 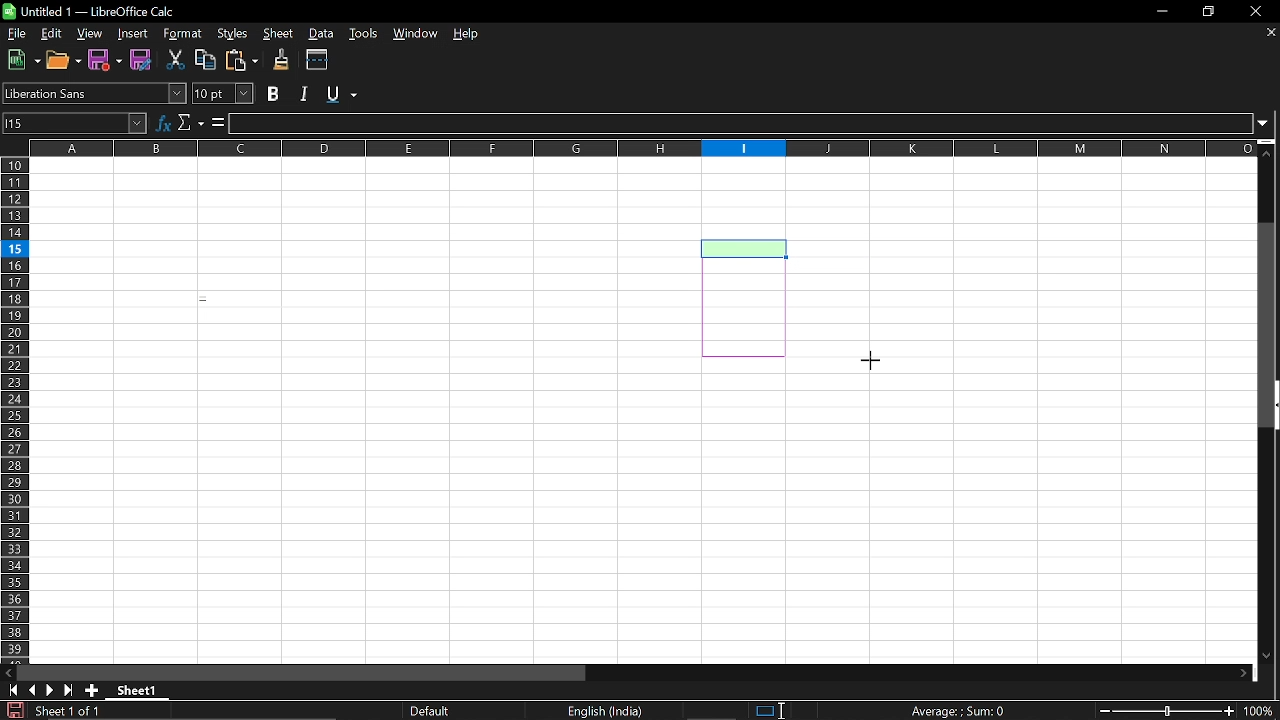 What do you see at coordinates (8, 672) in the screenshot?
I see `Move left` at bounding box center [8, 672].